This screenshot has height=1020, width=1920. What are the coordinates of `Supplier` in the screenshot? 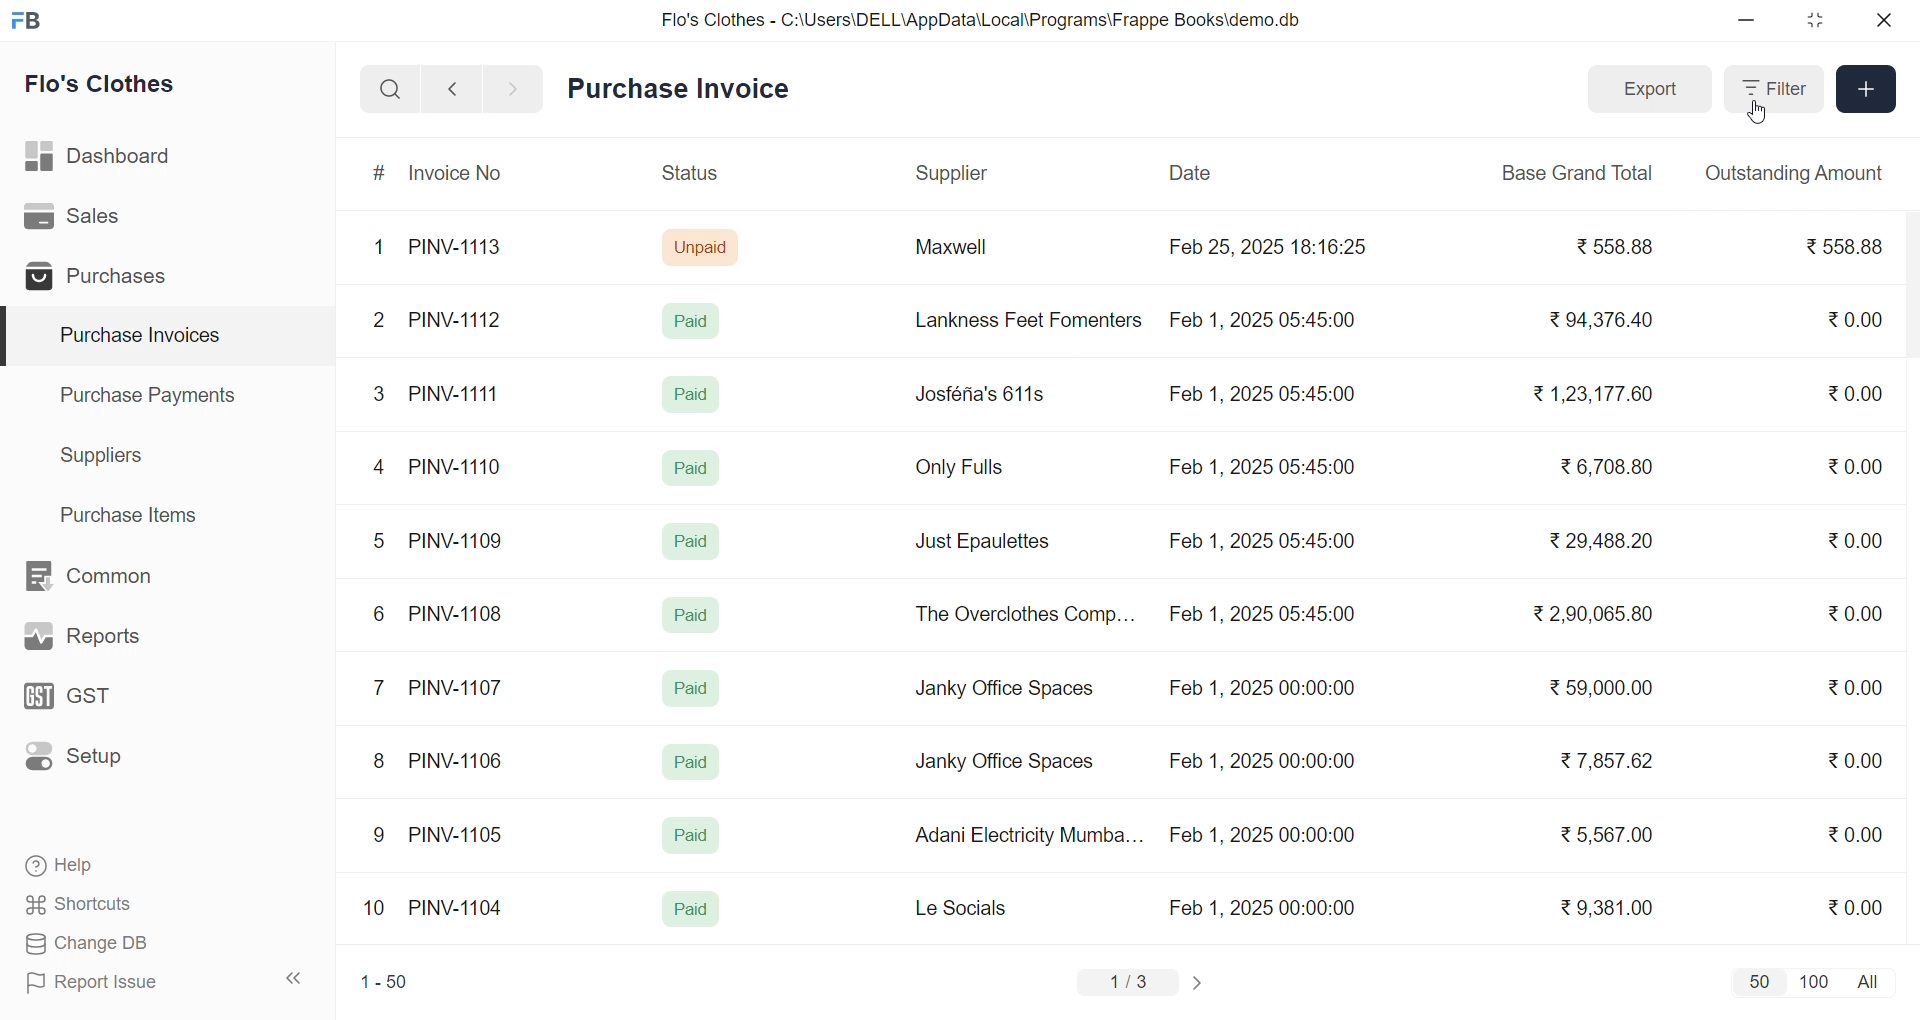 It's located at (955, 174).